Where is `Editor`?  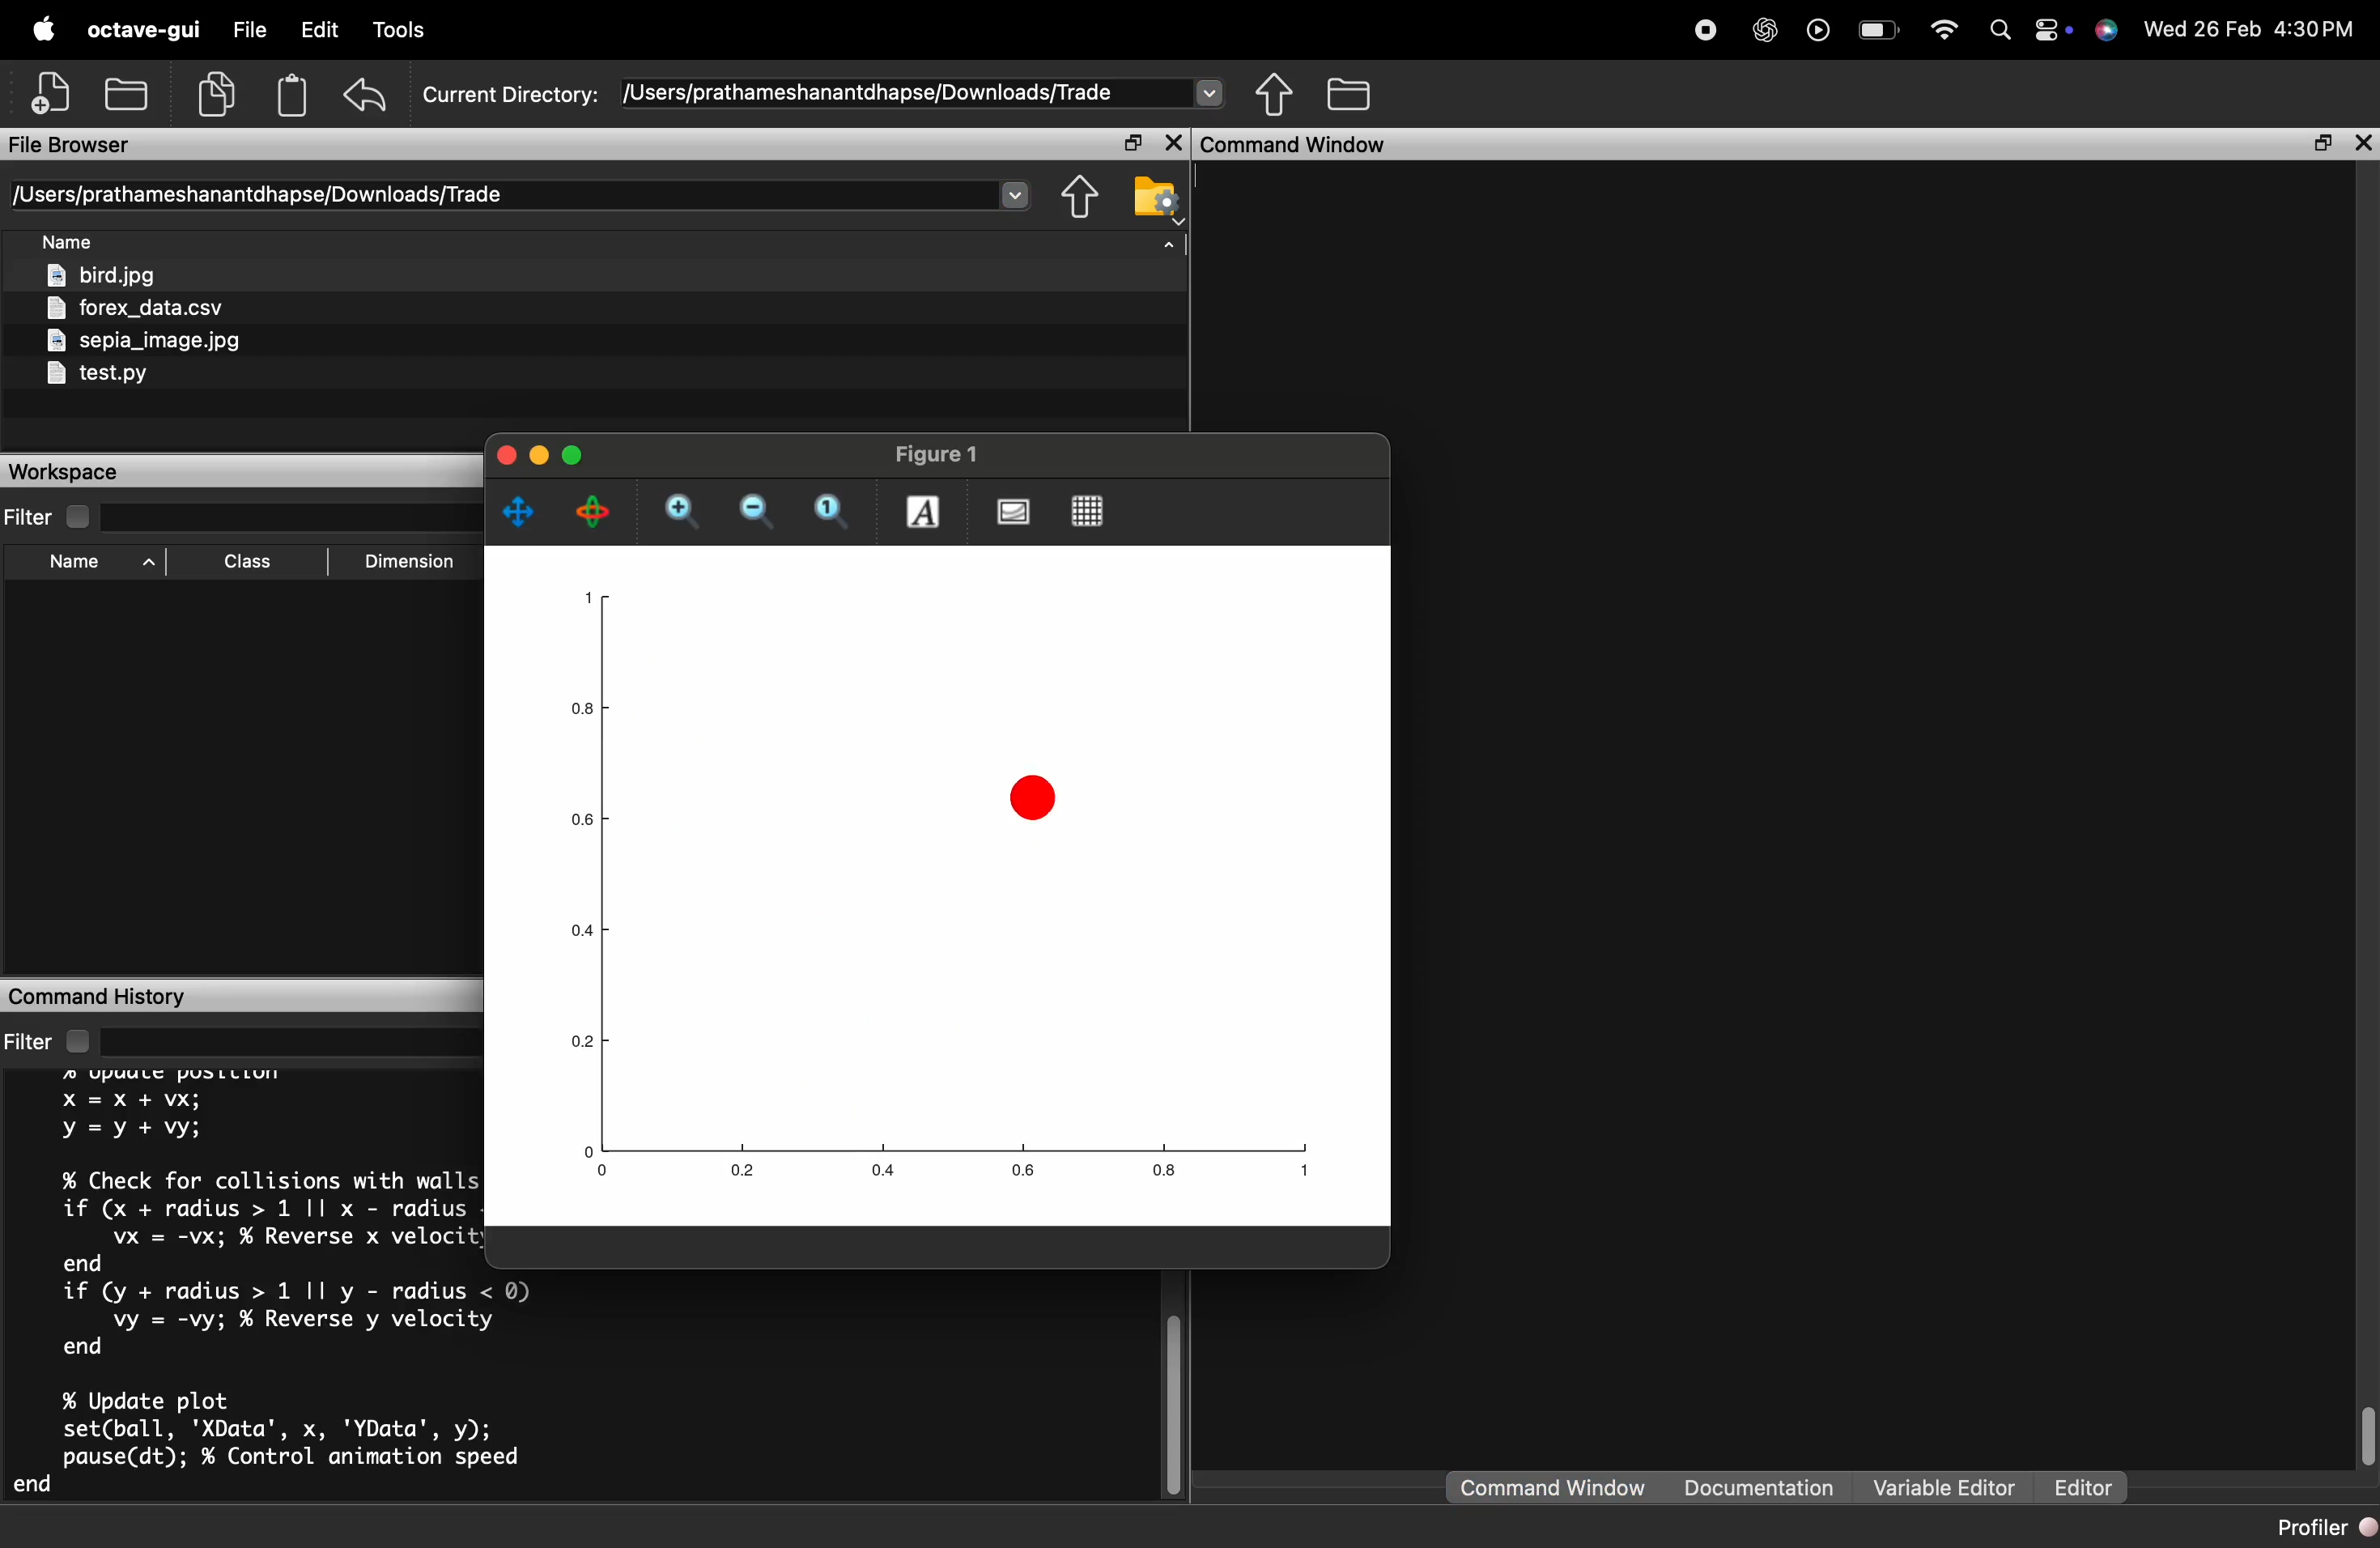 Editor is located at coordinates (2087, 1487).